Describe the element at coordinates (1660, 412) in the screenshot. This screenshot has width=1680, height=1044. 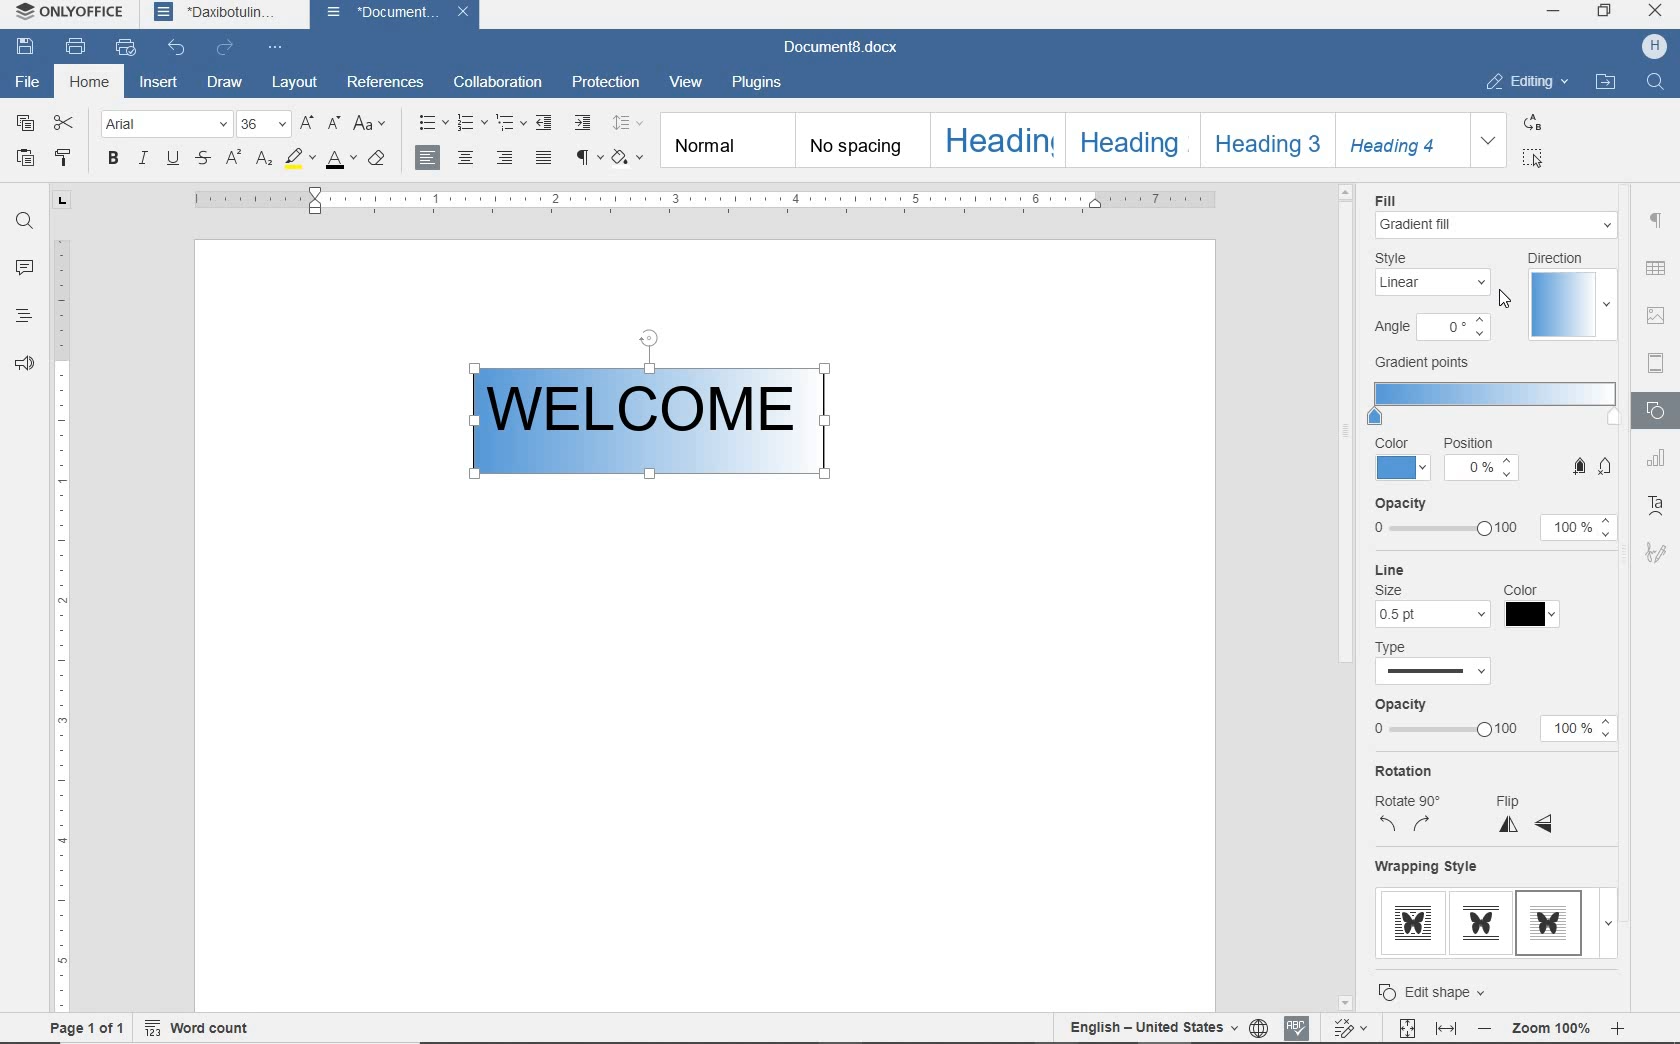
I see `SHAPE` at that location.